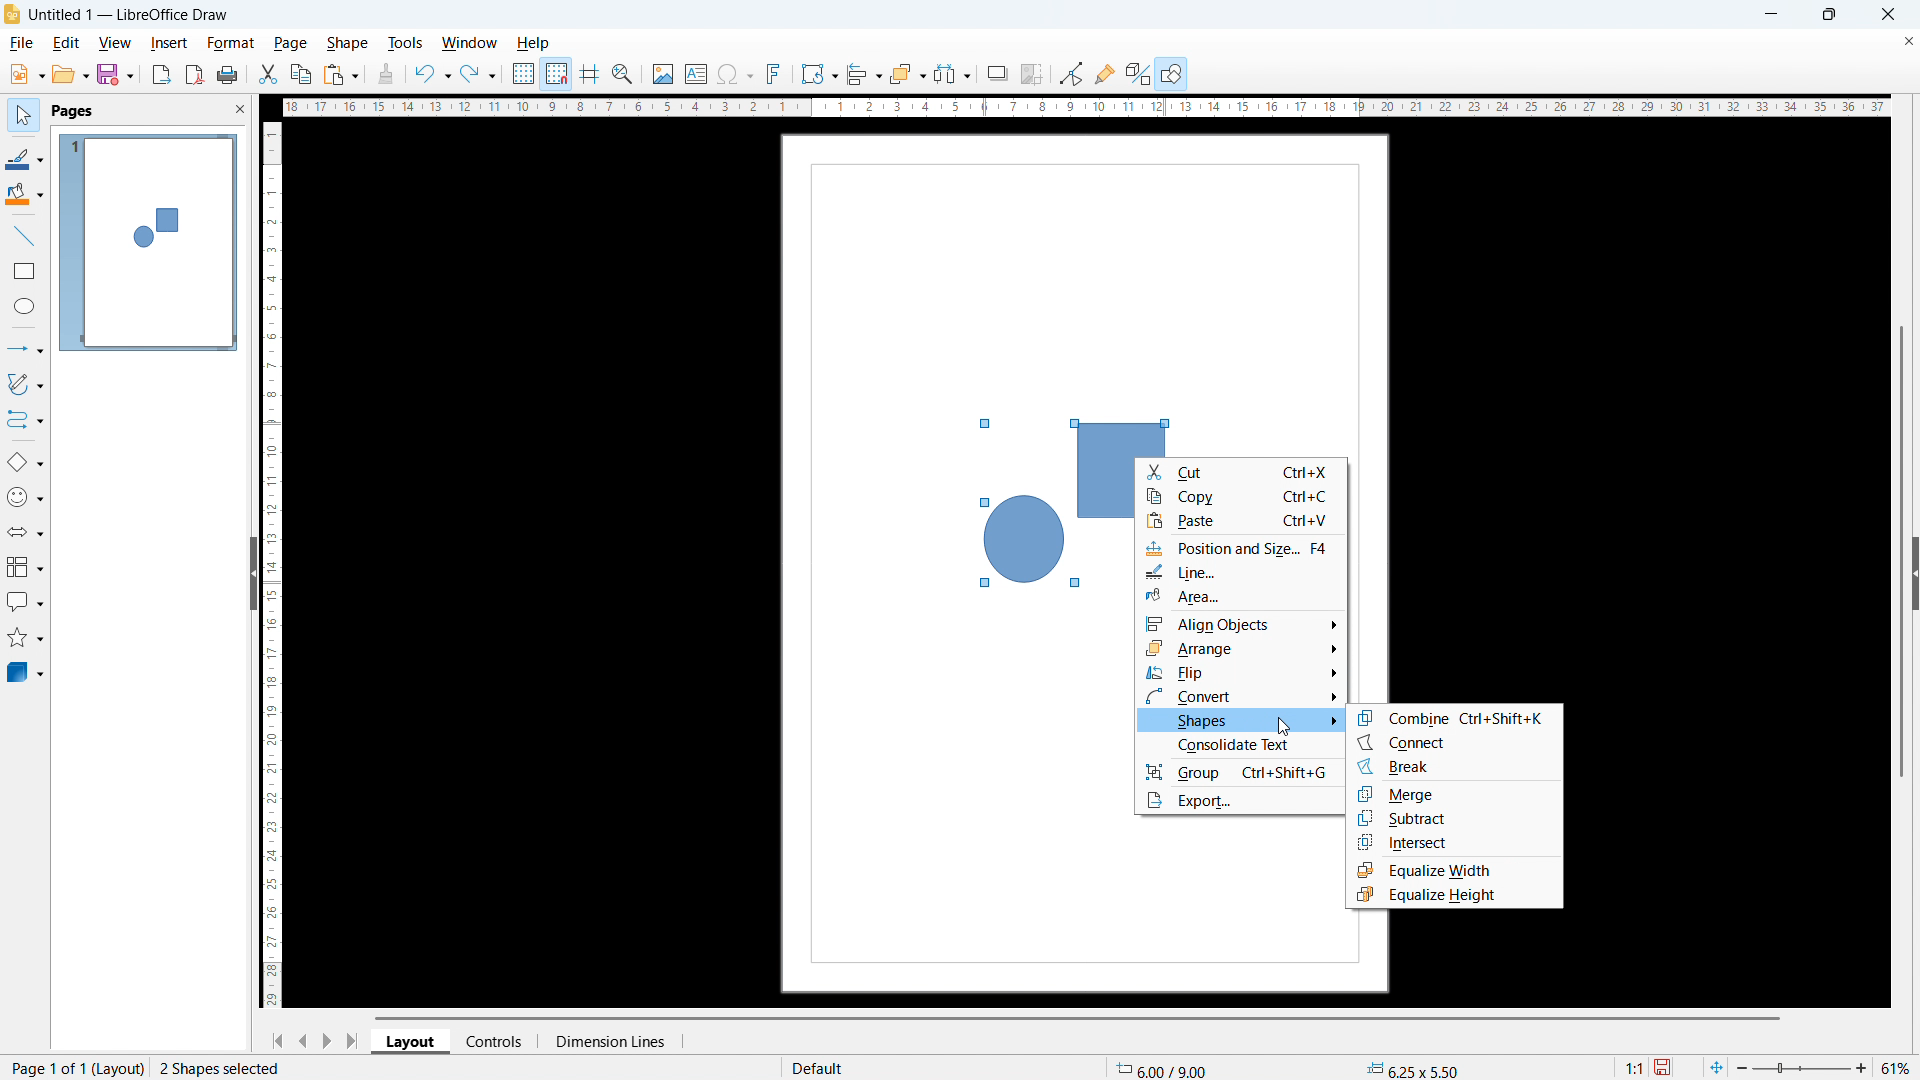  What do you see at coordinates (70, 75) in the screenshot?
I see `open` at bounding box center [70, 75].